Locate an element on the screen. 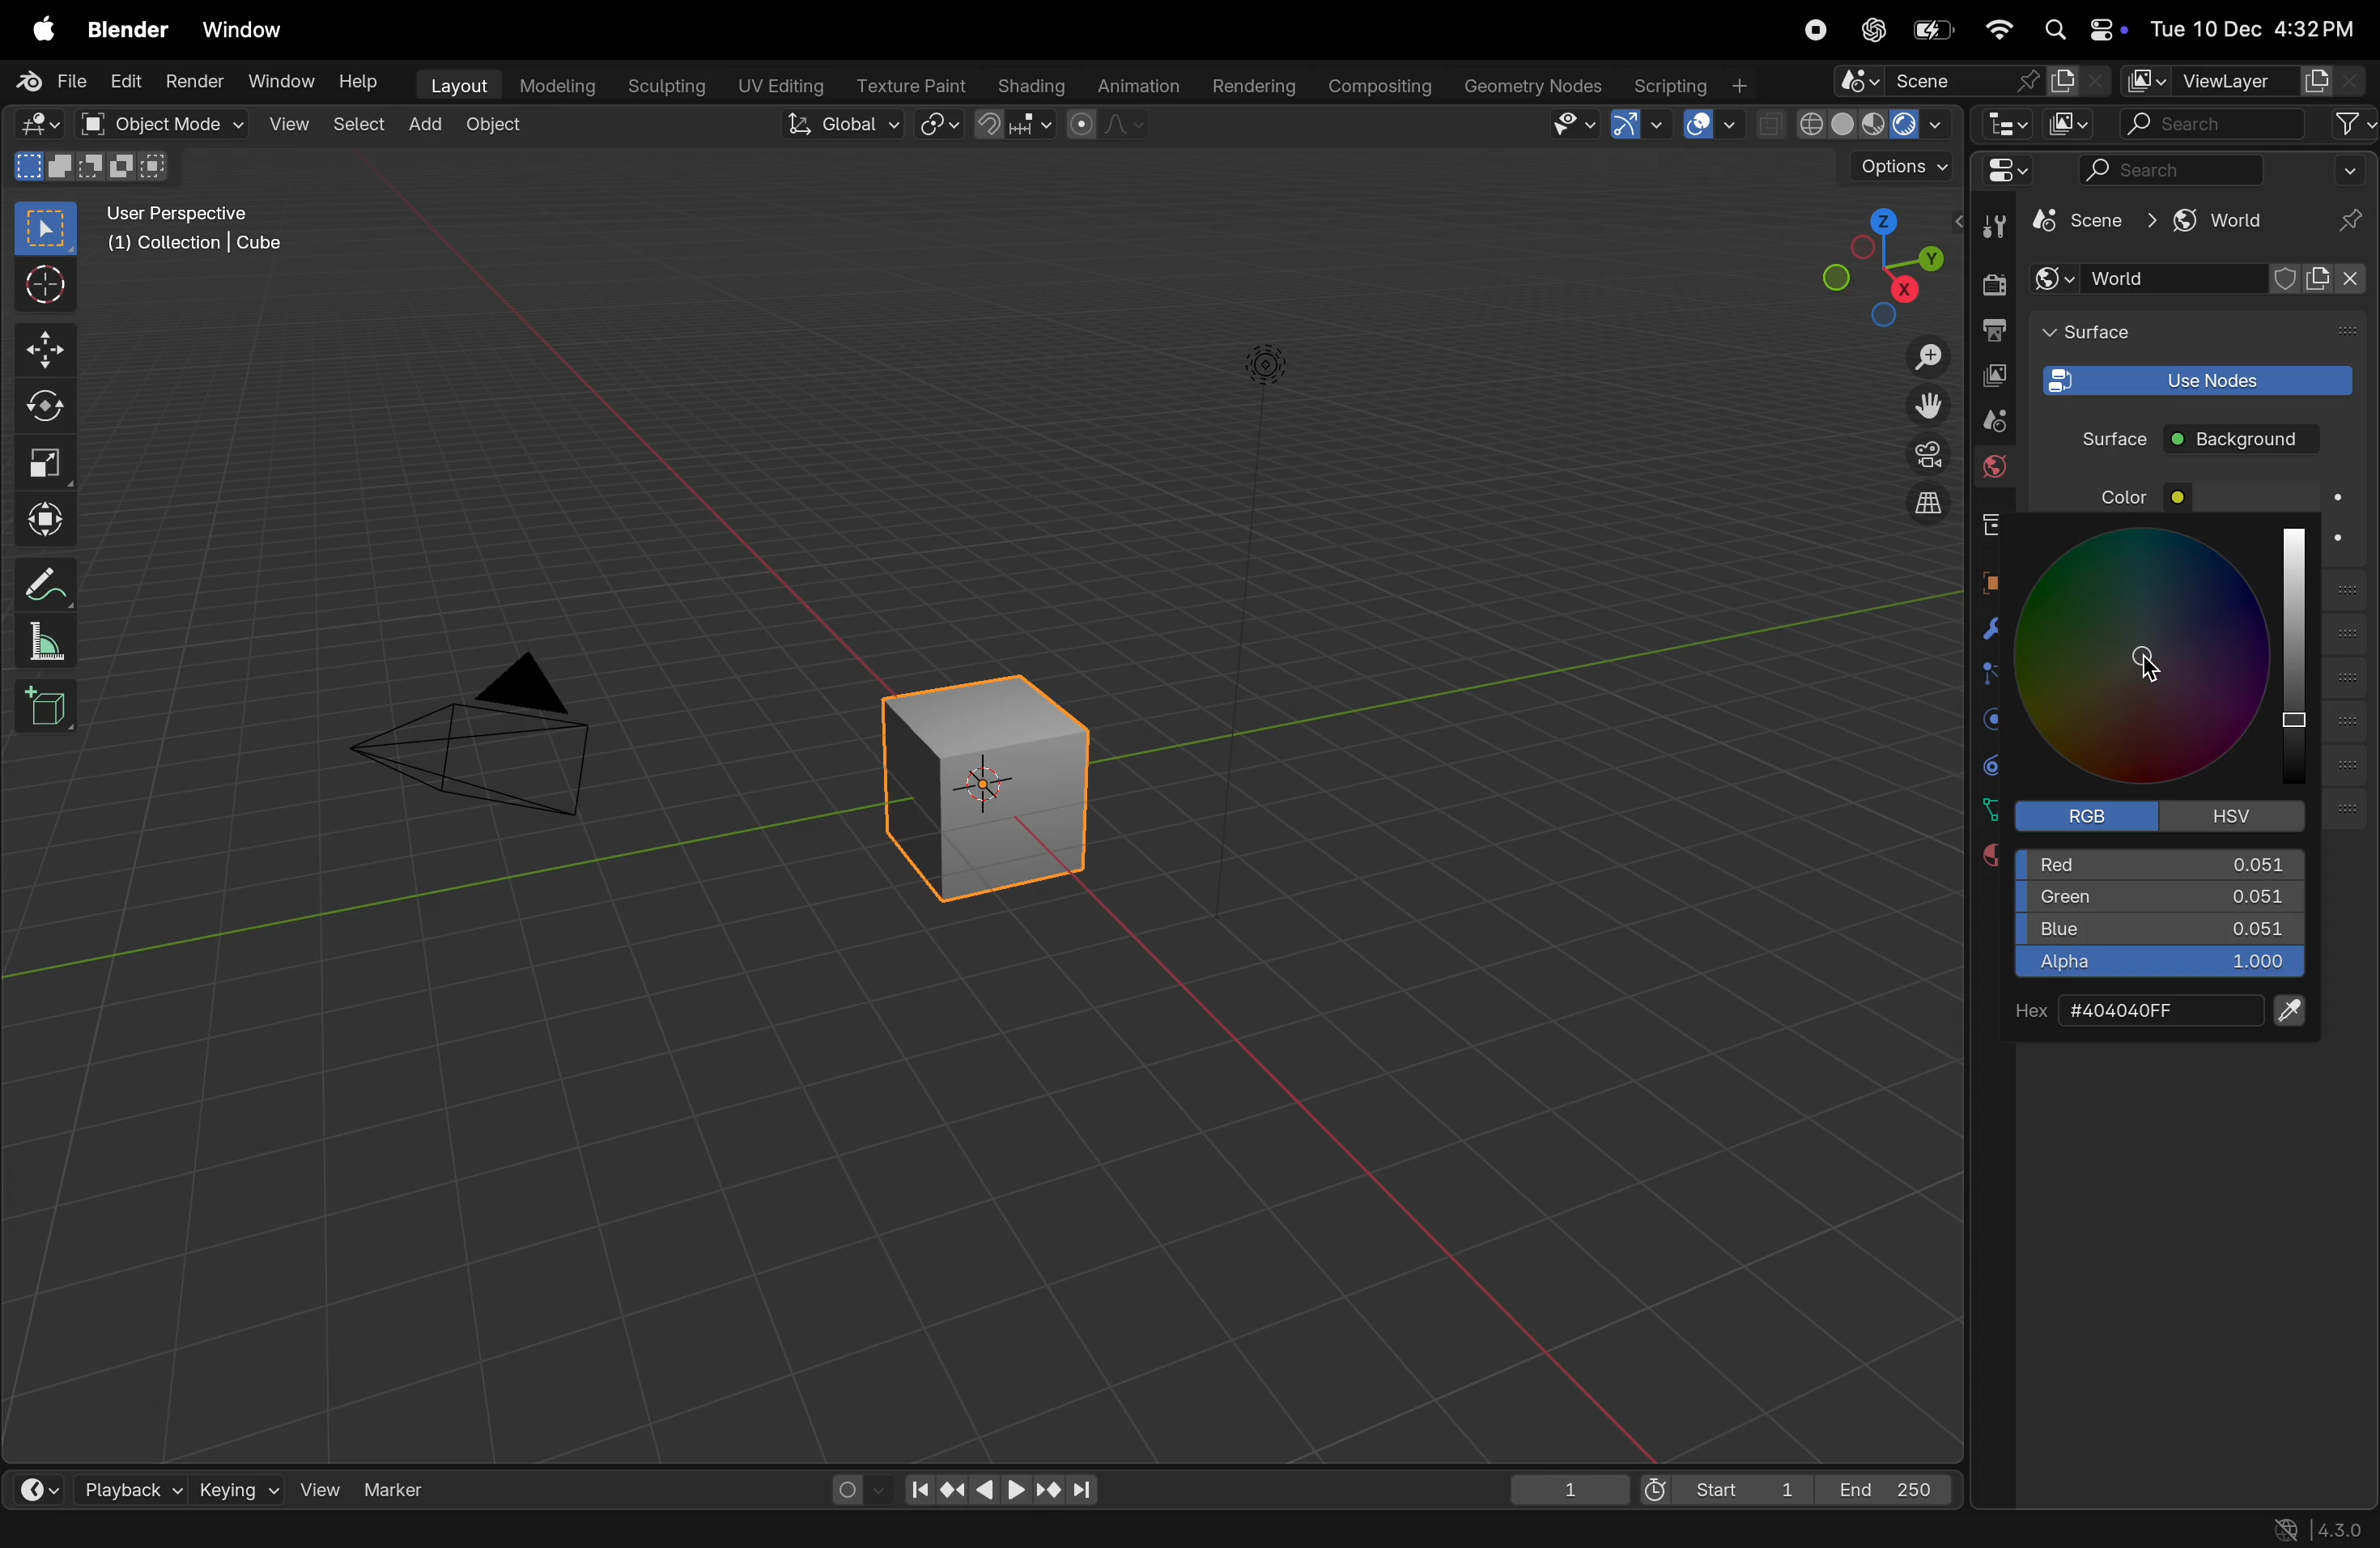 The image size is (2380, 1548). editor type is located at coordinates (44, 125).